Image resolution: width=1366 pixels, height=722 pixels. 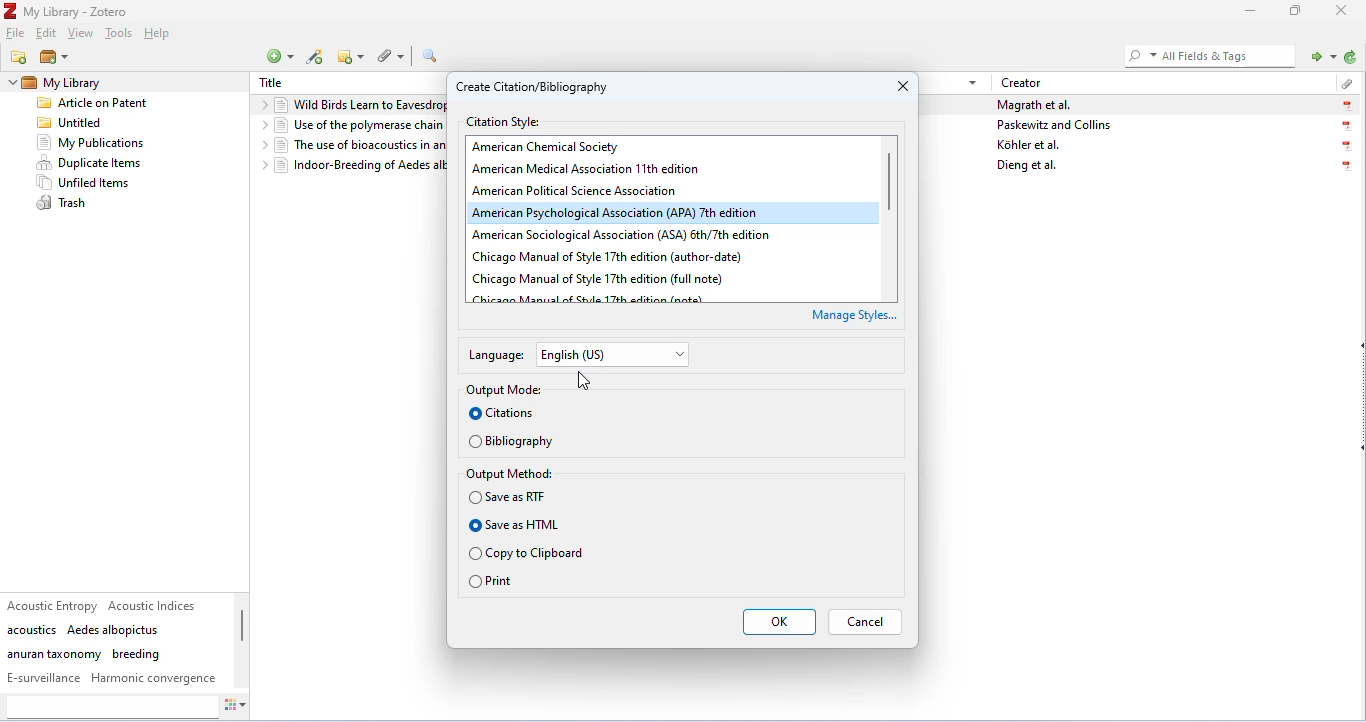 What do you see at coordinates (20, 57) in the screenshot?
I see `new collection` at bounding box center [20, 57].